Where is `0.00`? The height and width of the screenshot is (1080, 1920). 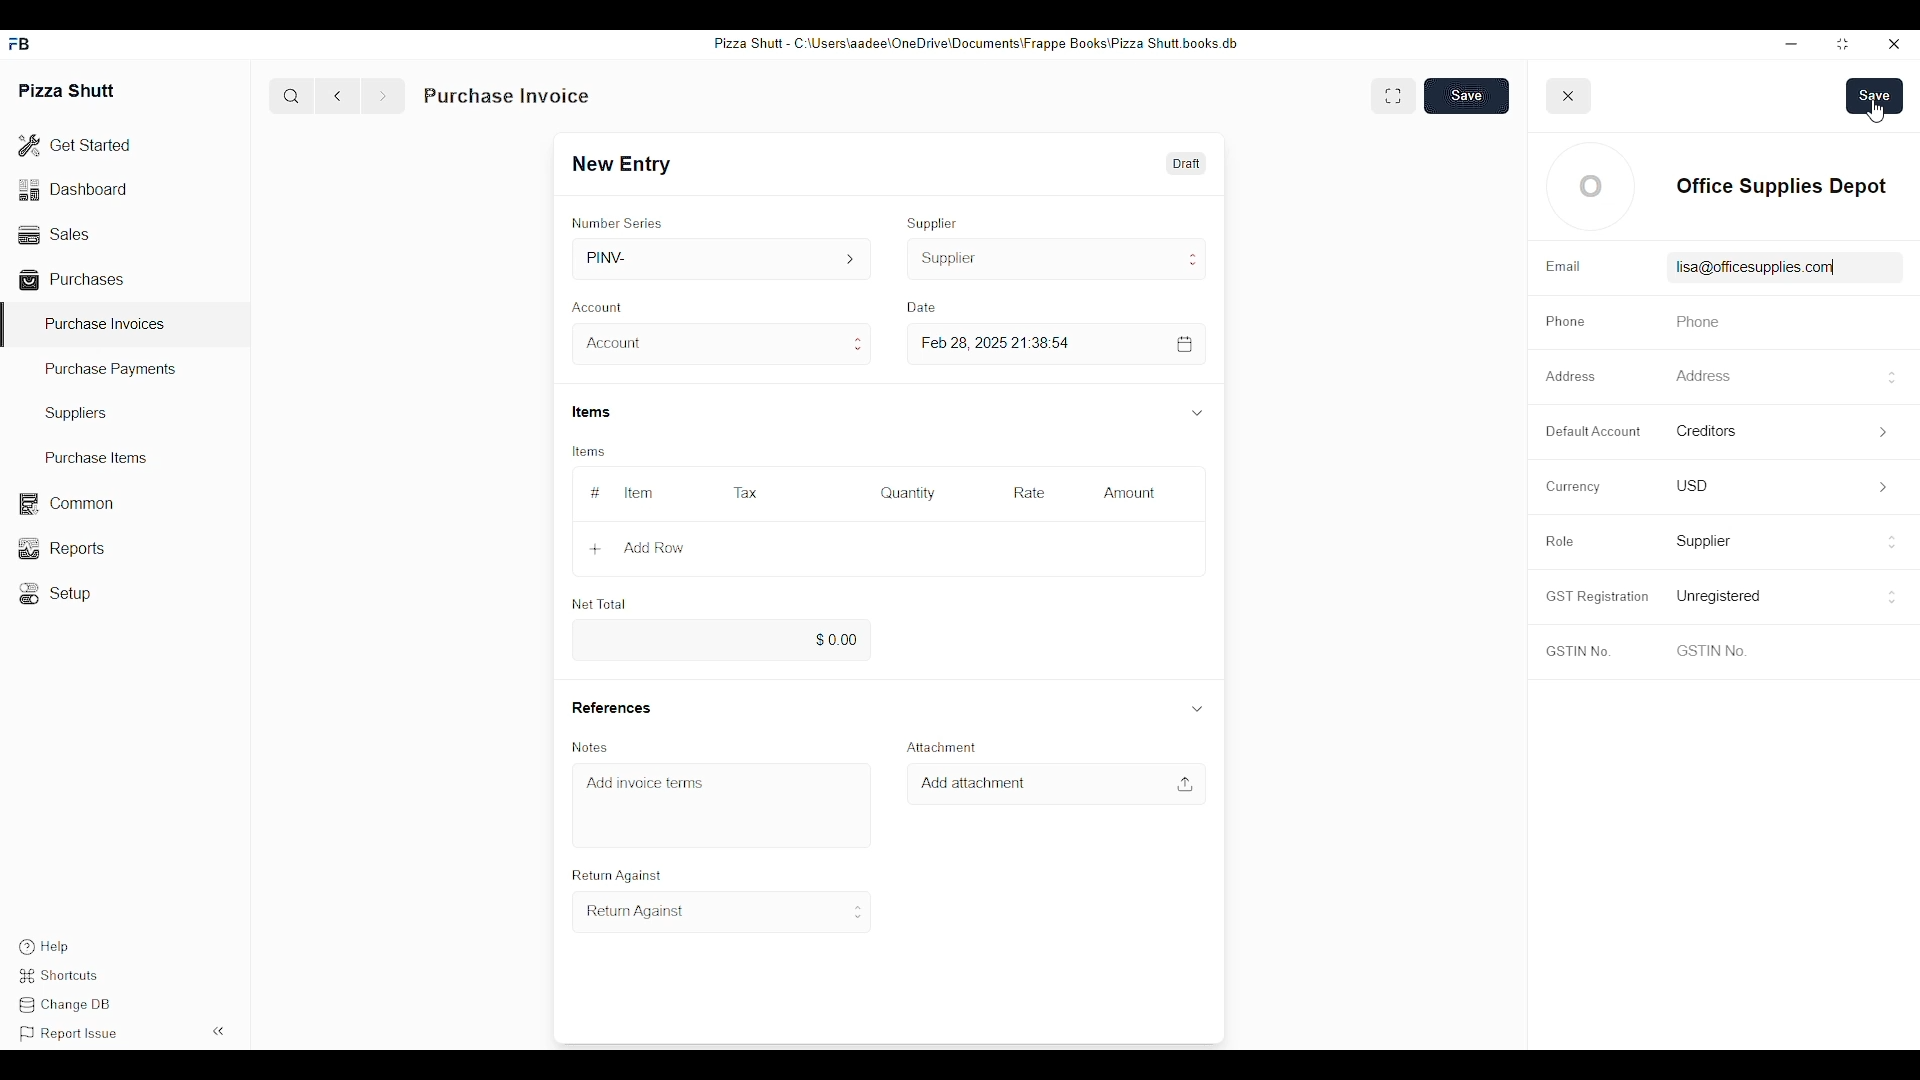
0.00 is located at coordinates (717, 641).